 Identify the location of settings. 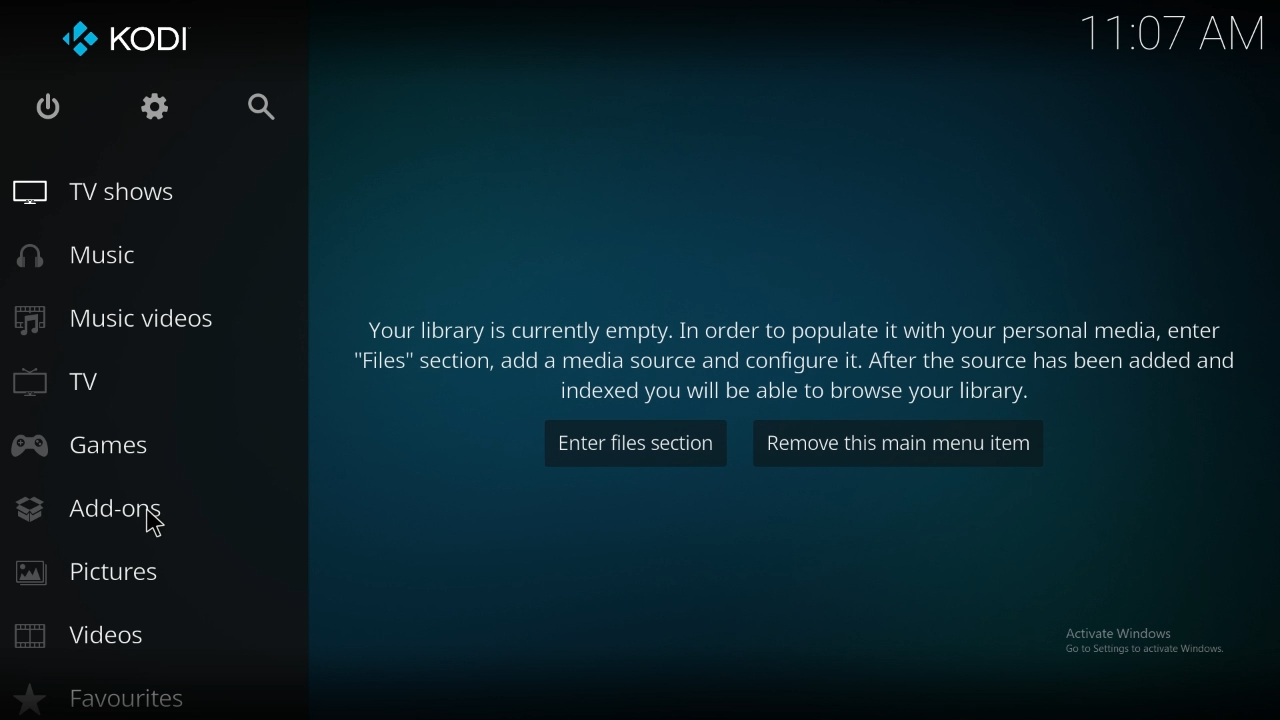
(153, 107).